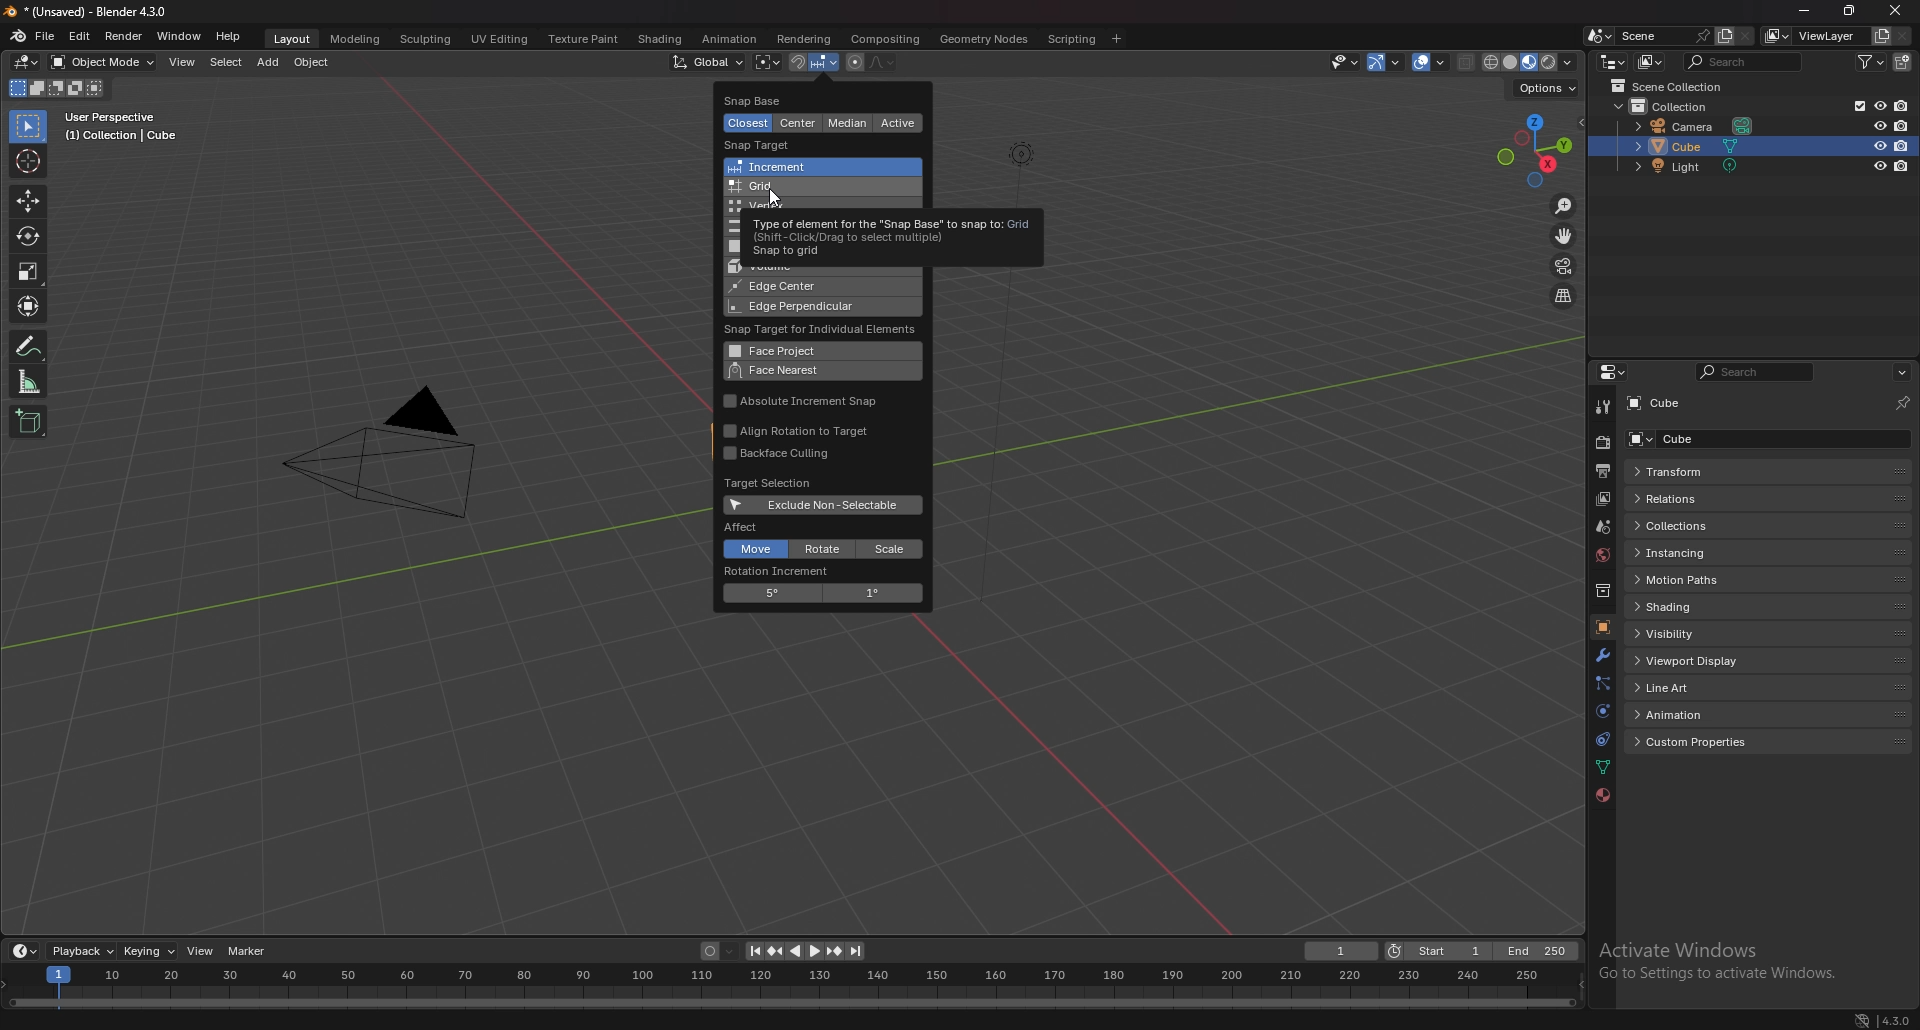 This screenshot has width=1920, height=1030. Describe the element at coordinates (810, 187) in the screenshot. I see `grid` at that location.